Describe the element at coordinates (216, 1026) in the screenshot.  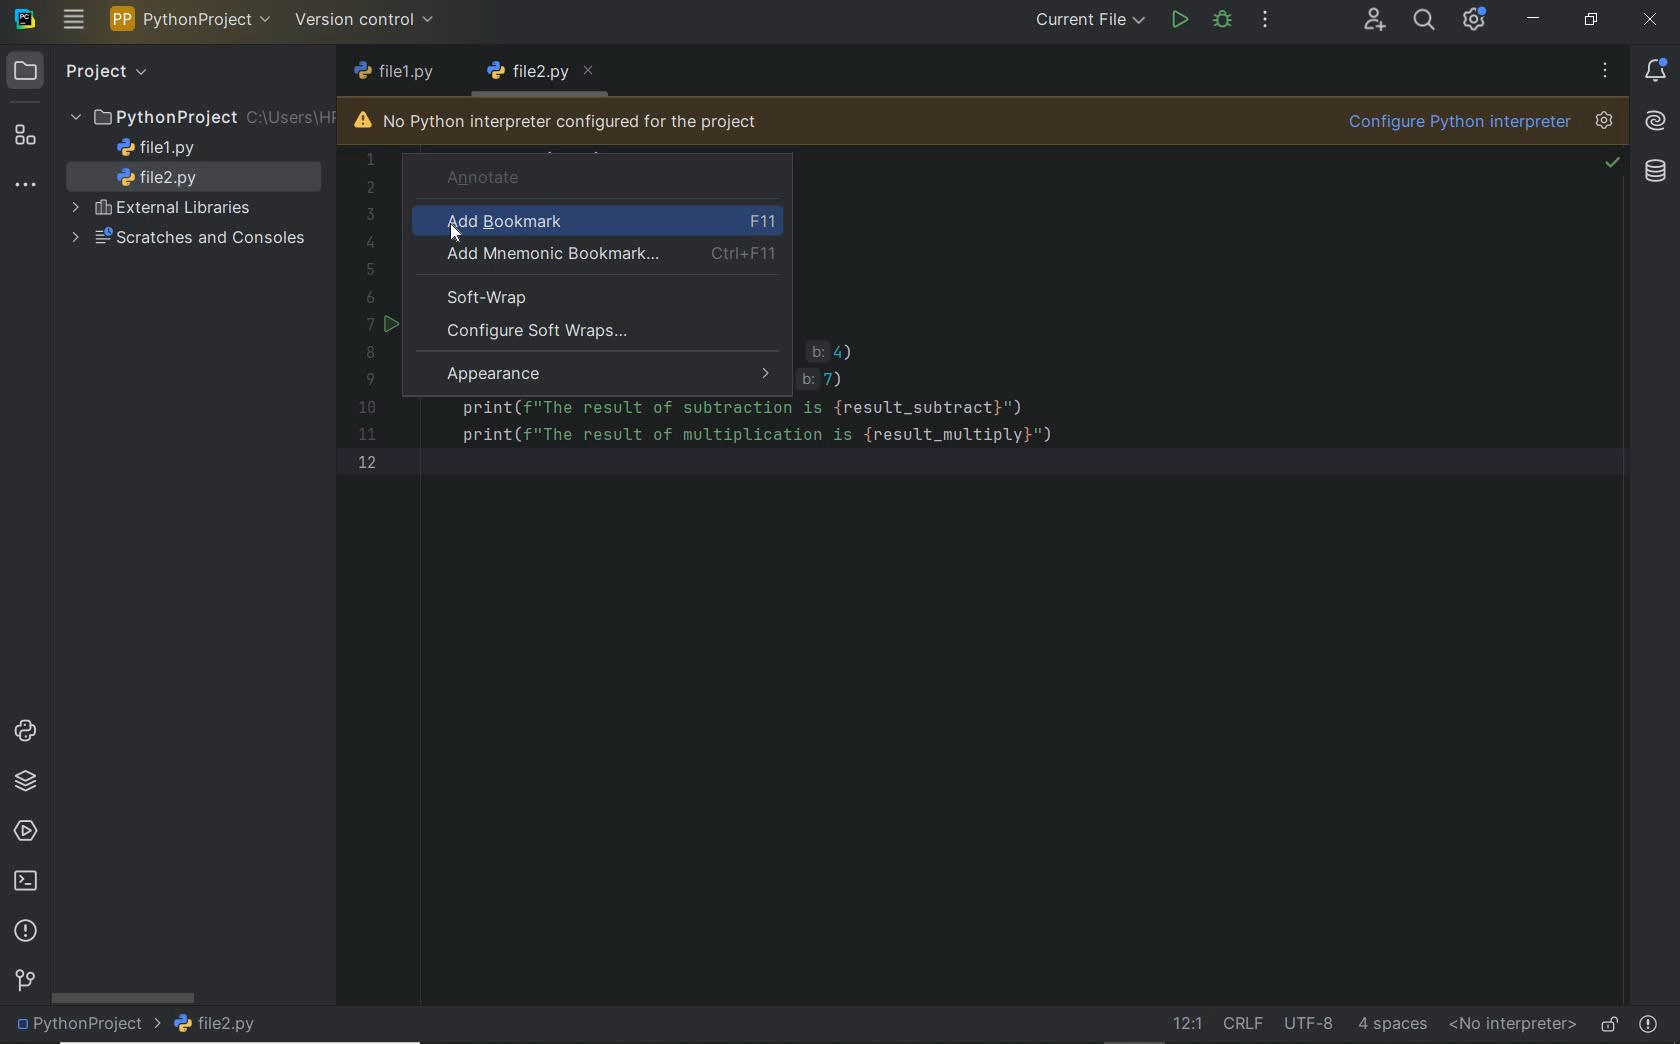
I see `file name` at that location.